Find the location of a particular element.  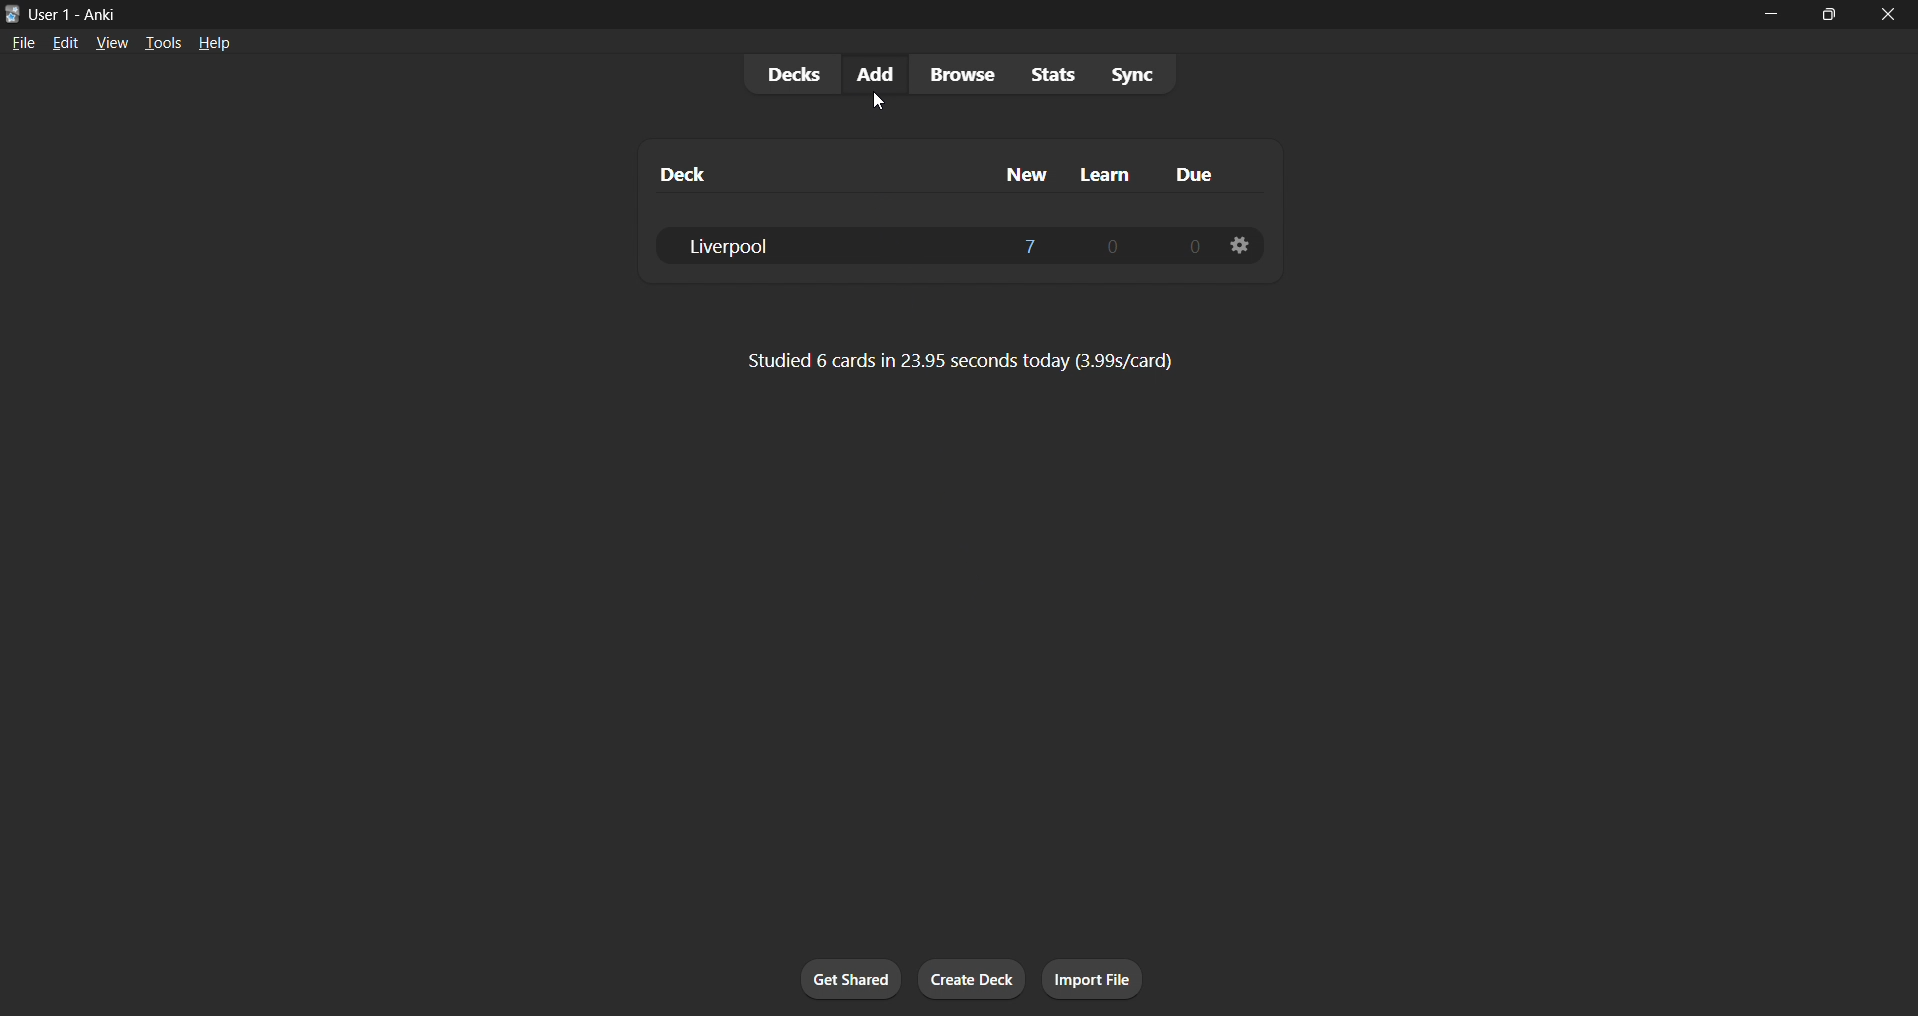

maximize/restore is located at coordinates (1829, 15).